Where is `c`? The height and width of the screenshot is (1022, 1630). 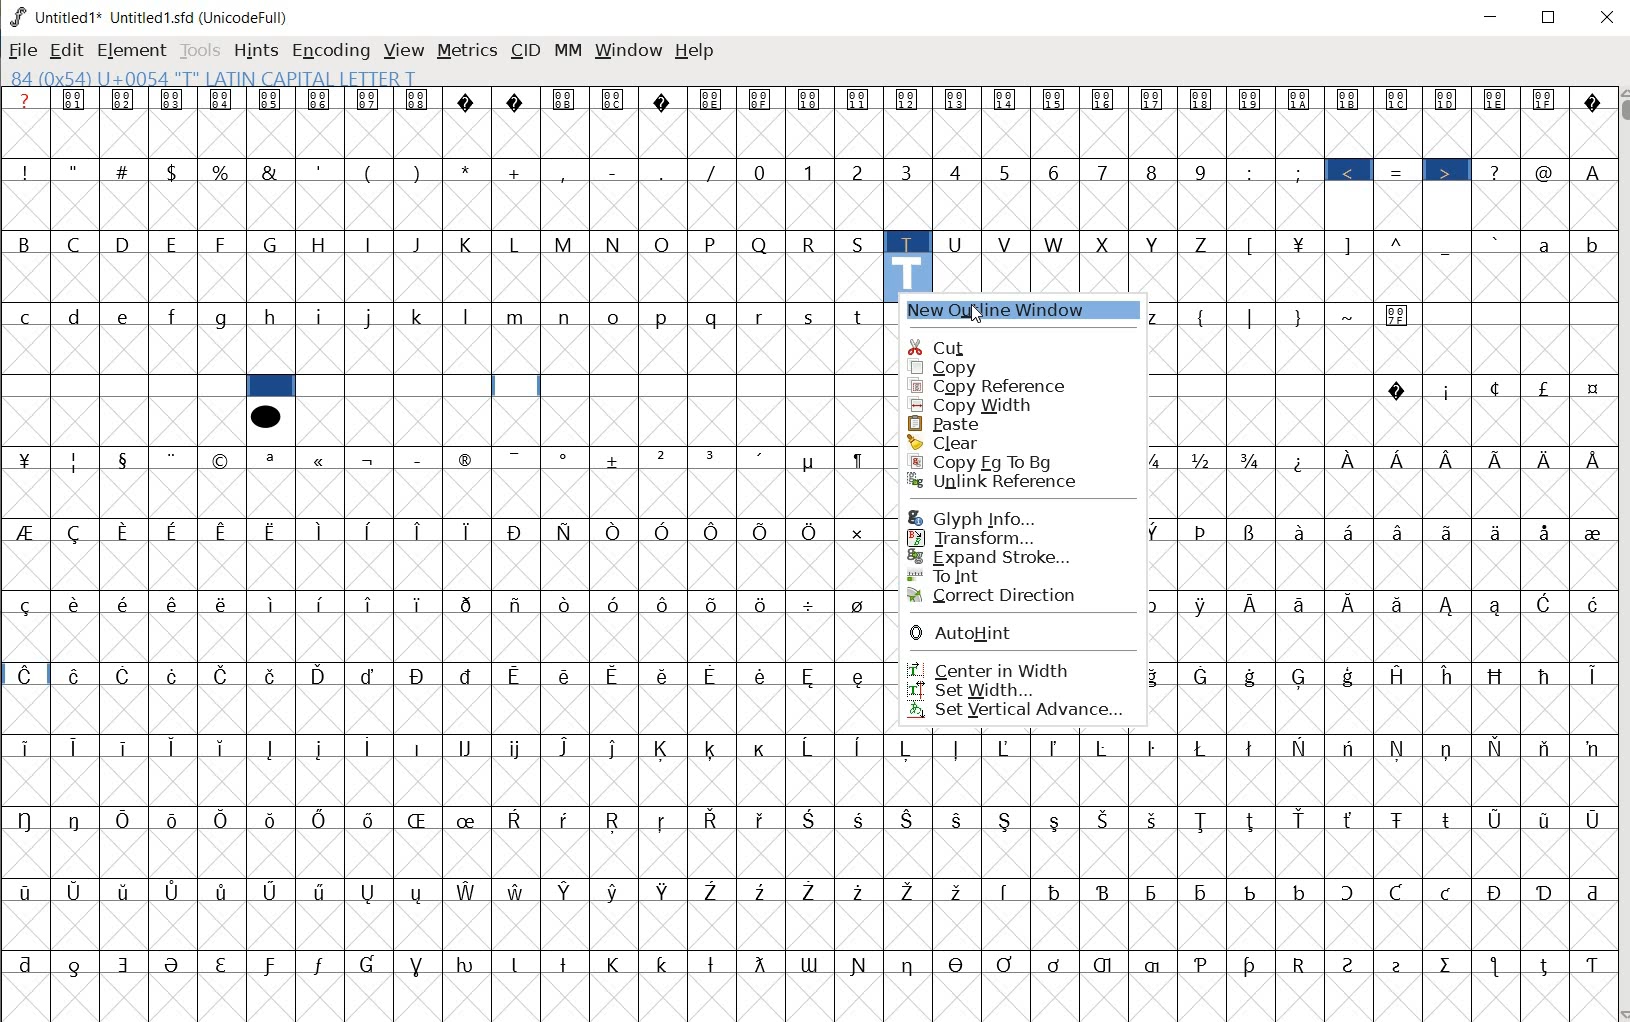 c is located at coordinates (25, 316).